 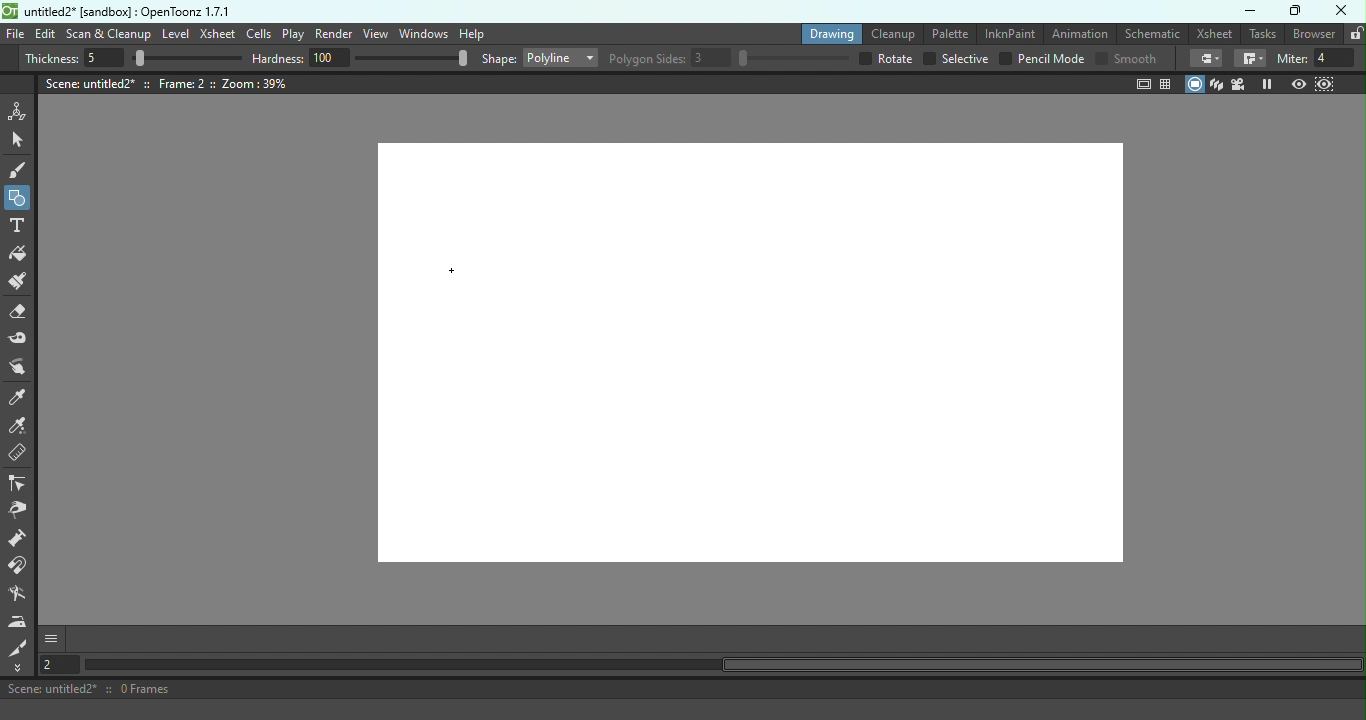 What do you see at coordinates (20, 111) in the screenshot?
I see `Animate tool` at bounding box center [20, 111].